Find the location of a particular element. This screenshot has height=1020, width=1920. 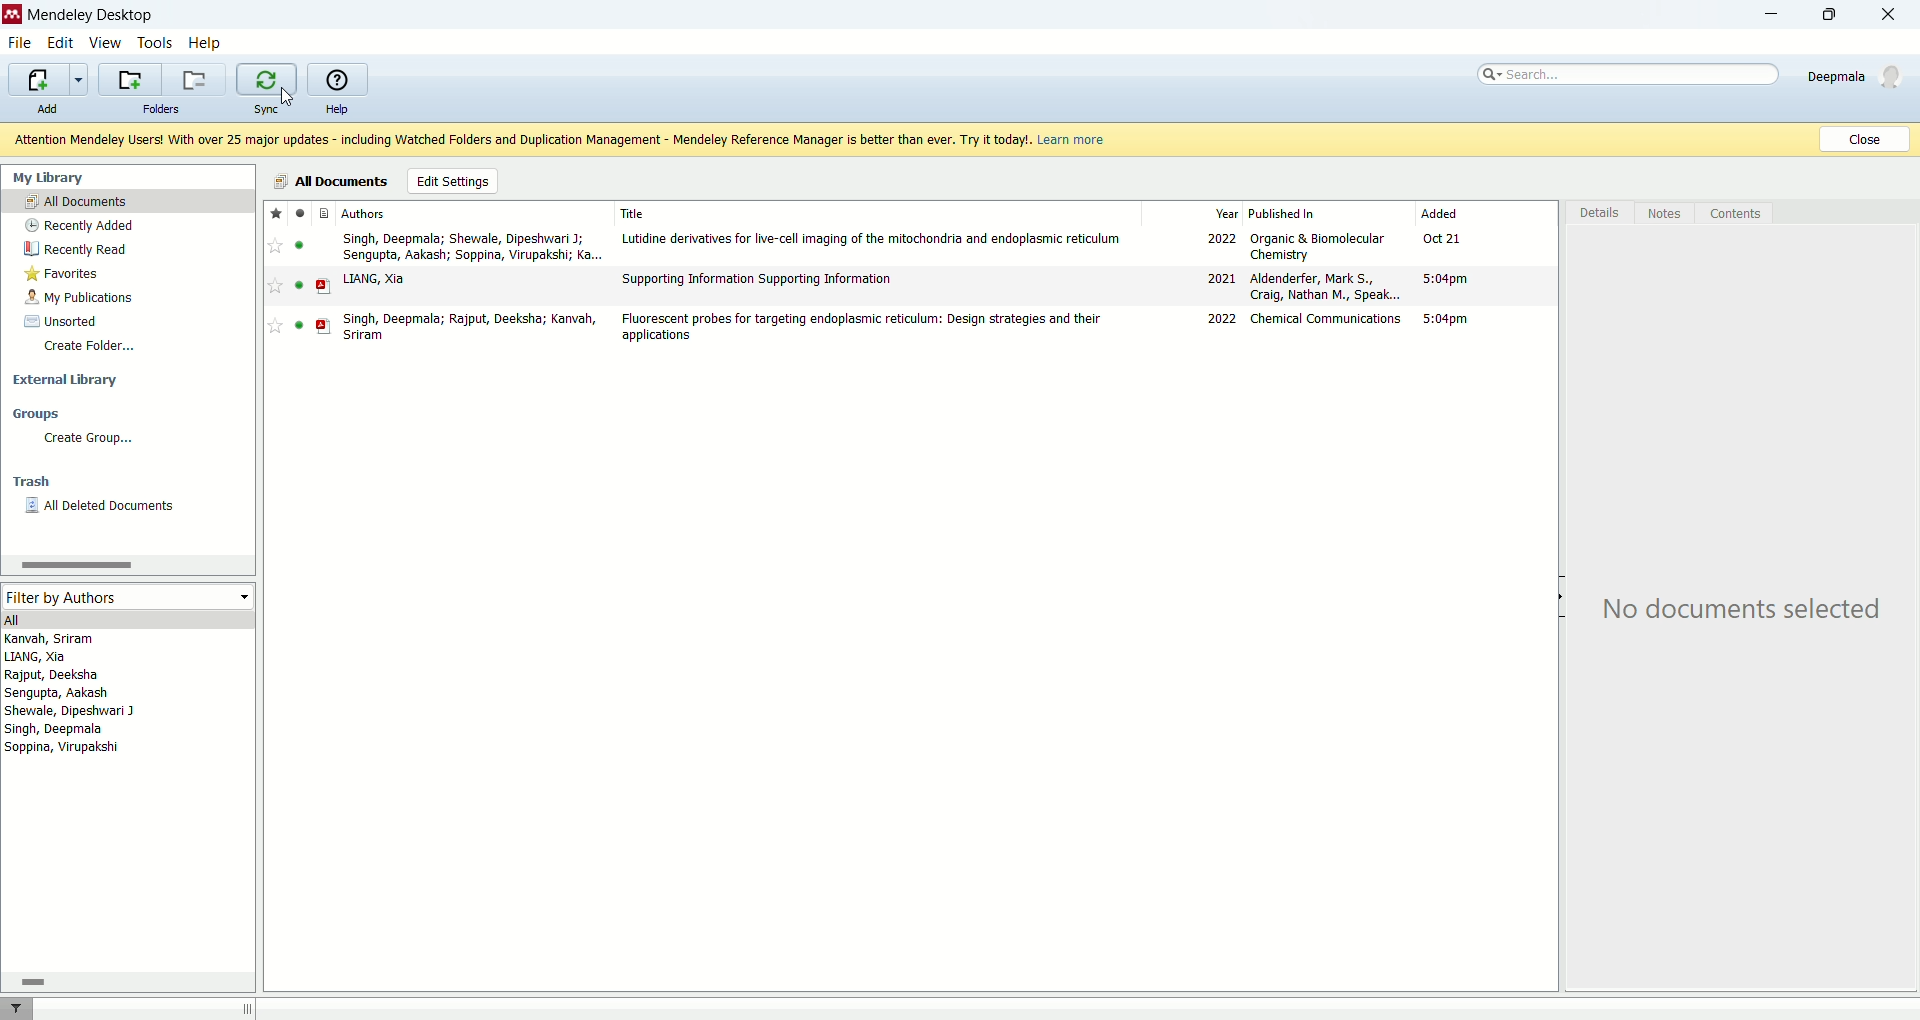

sync is located at coordinates (267, 109).